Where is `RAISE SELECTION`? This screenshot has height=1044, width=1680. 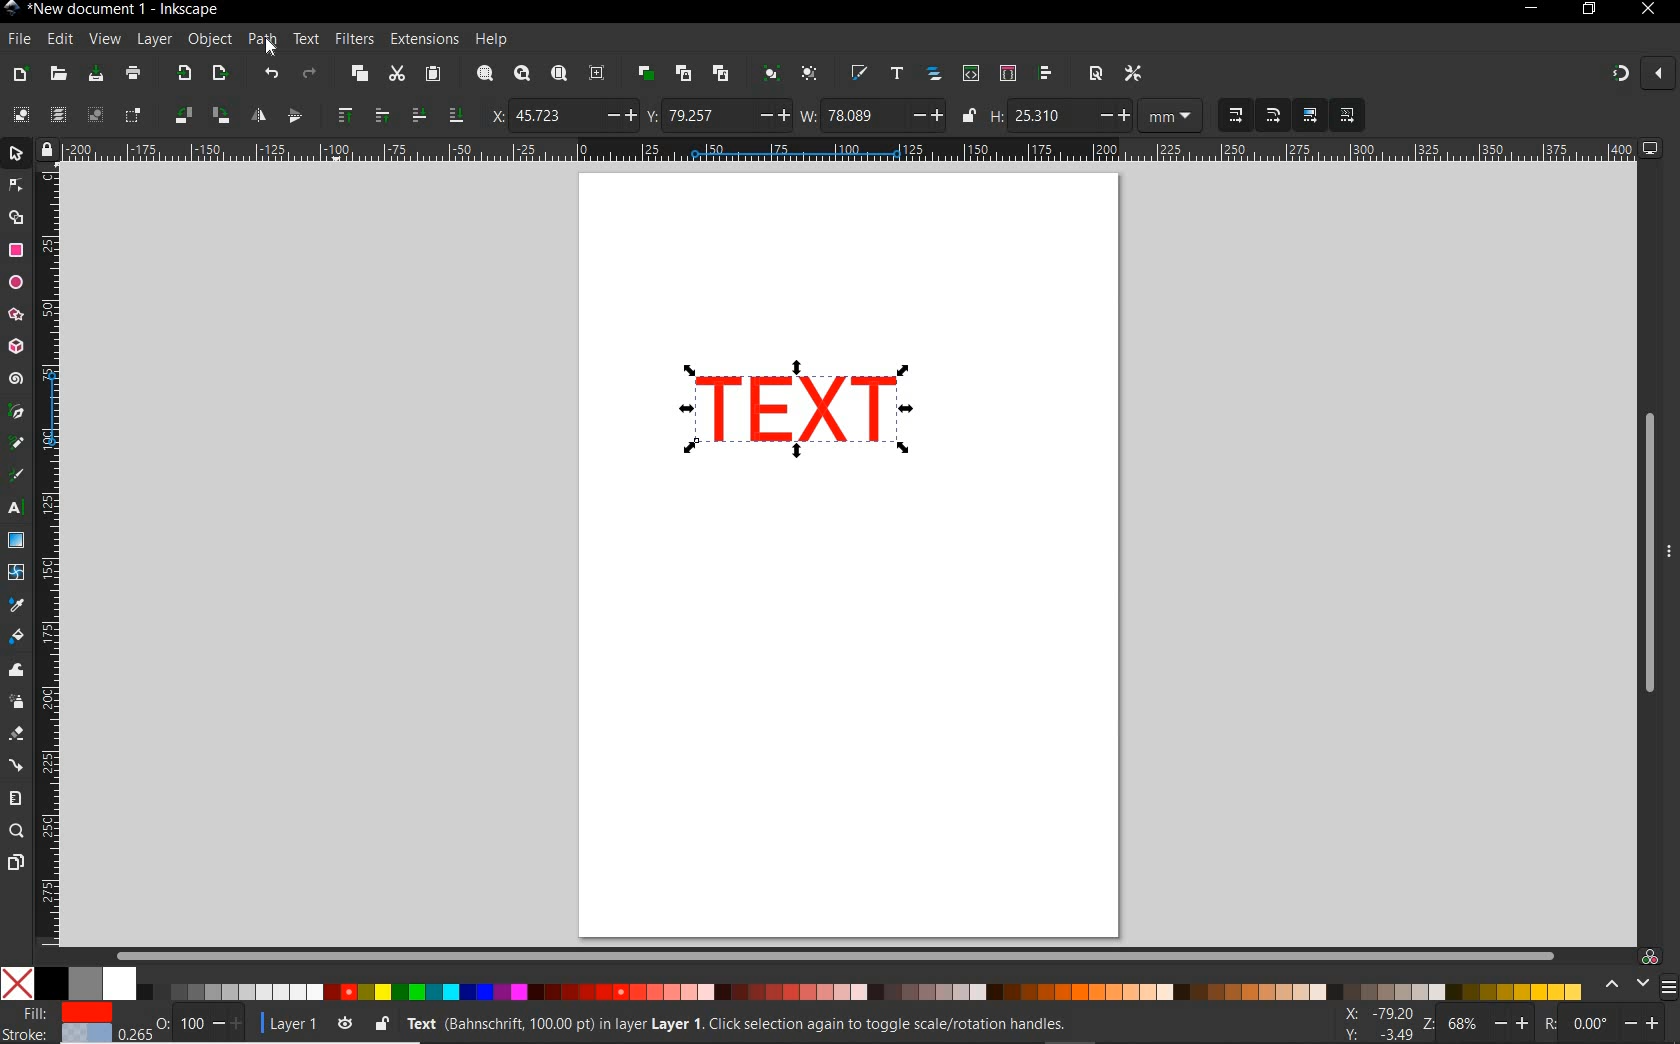
RAISE SELECTION is located at coordinates (357, 114).